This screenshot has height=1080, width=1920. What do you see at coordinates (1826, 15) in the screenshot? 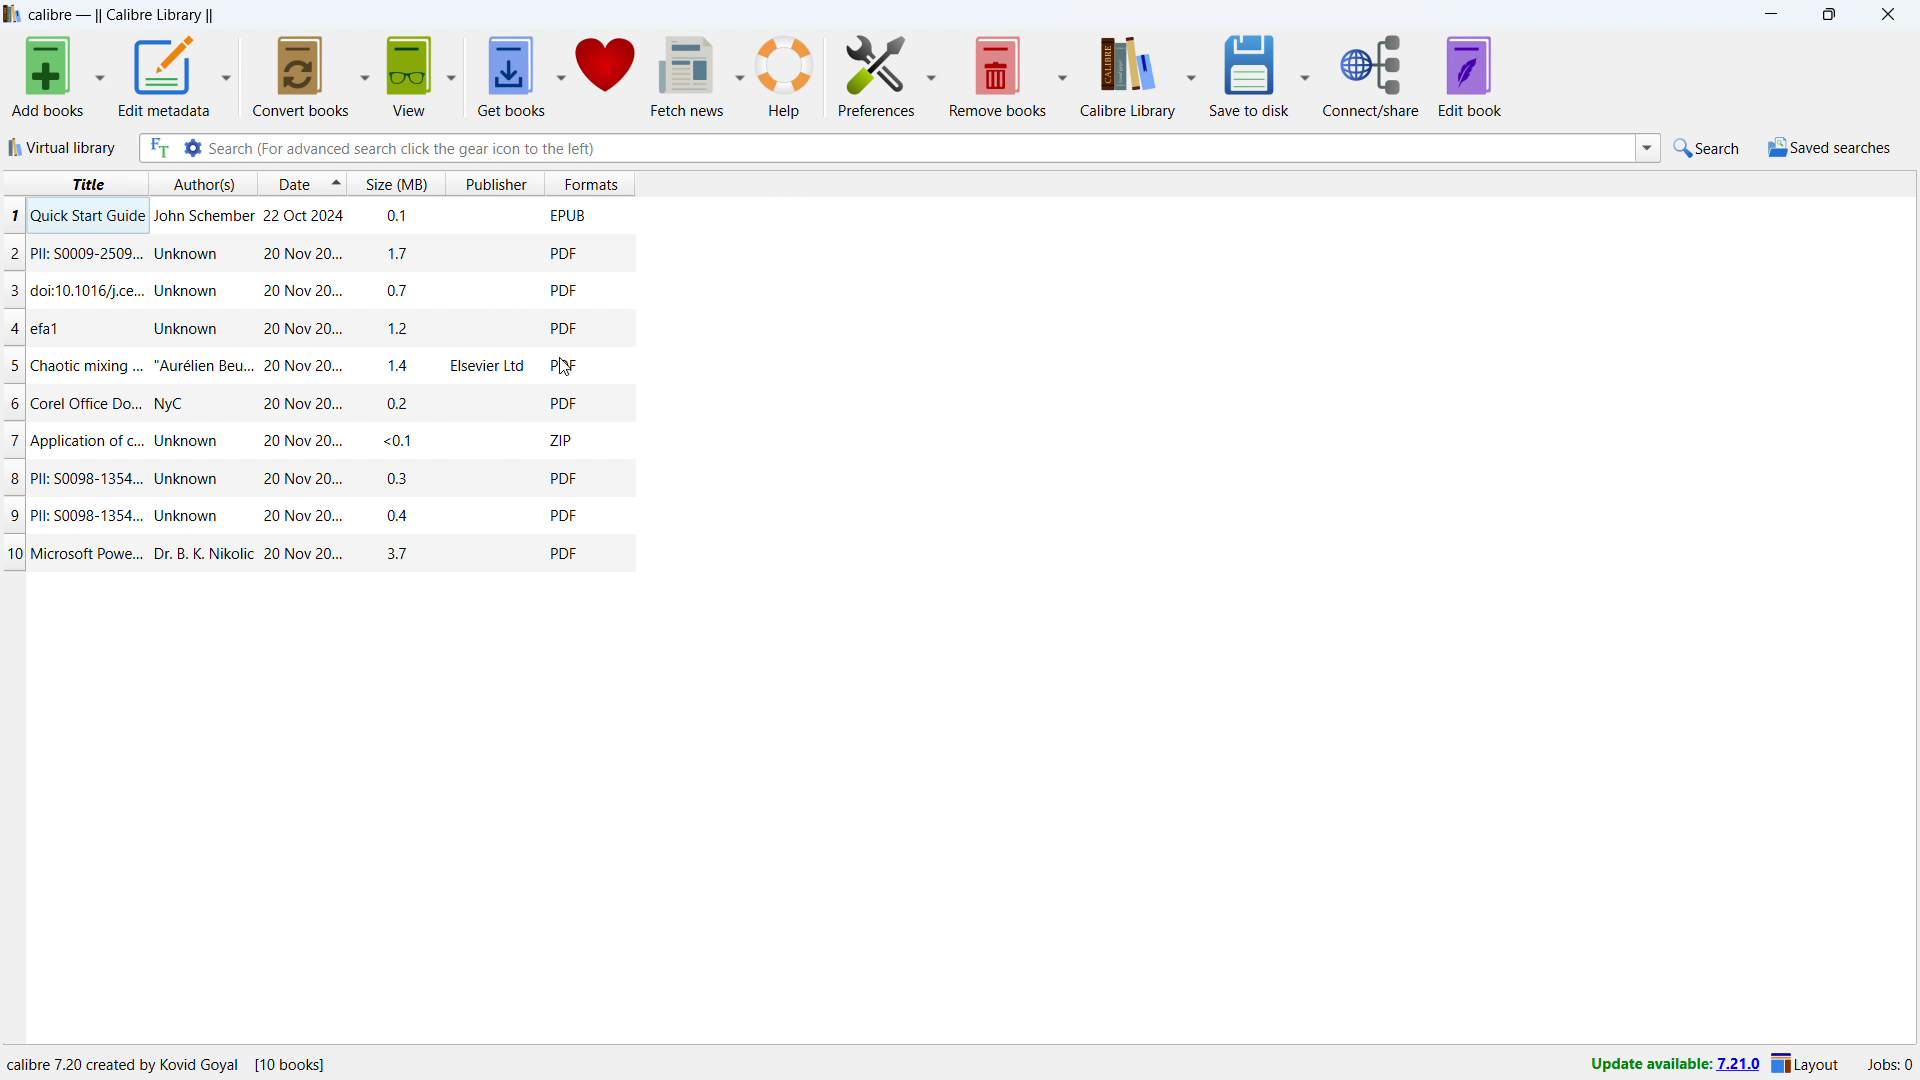
I see `maximize` at bounding box center [1826, 15].